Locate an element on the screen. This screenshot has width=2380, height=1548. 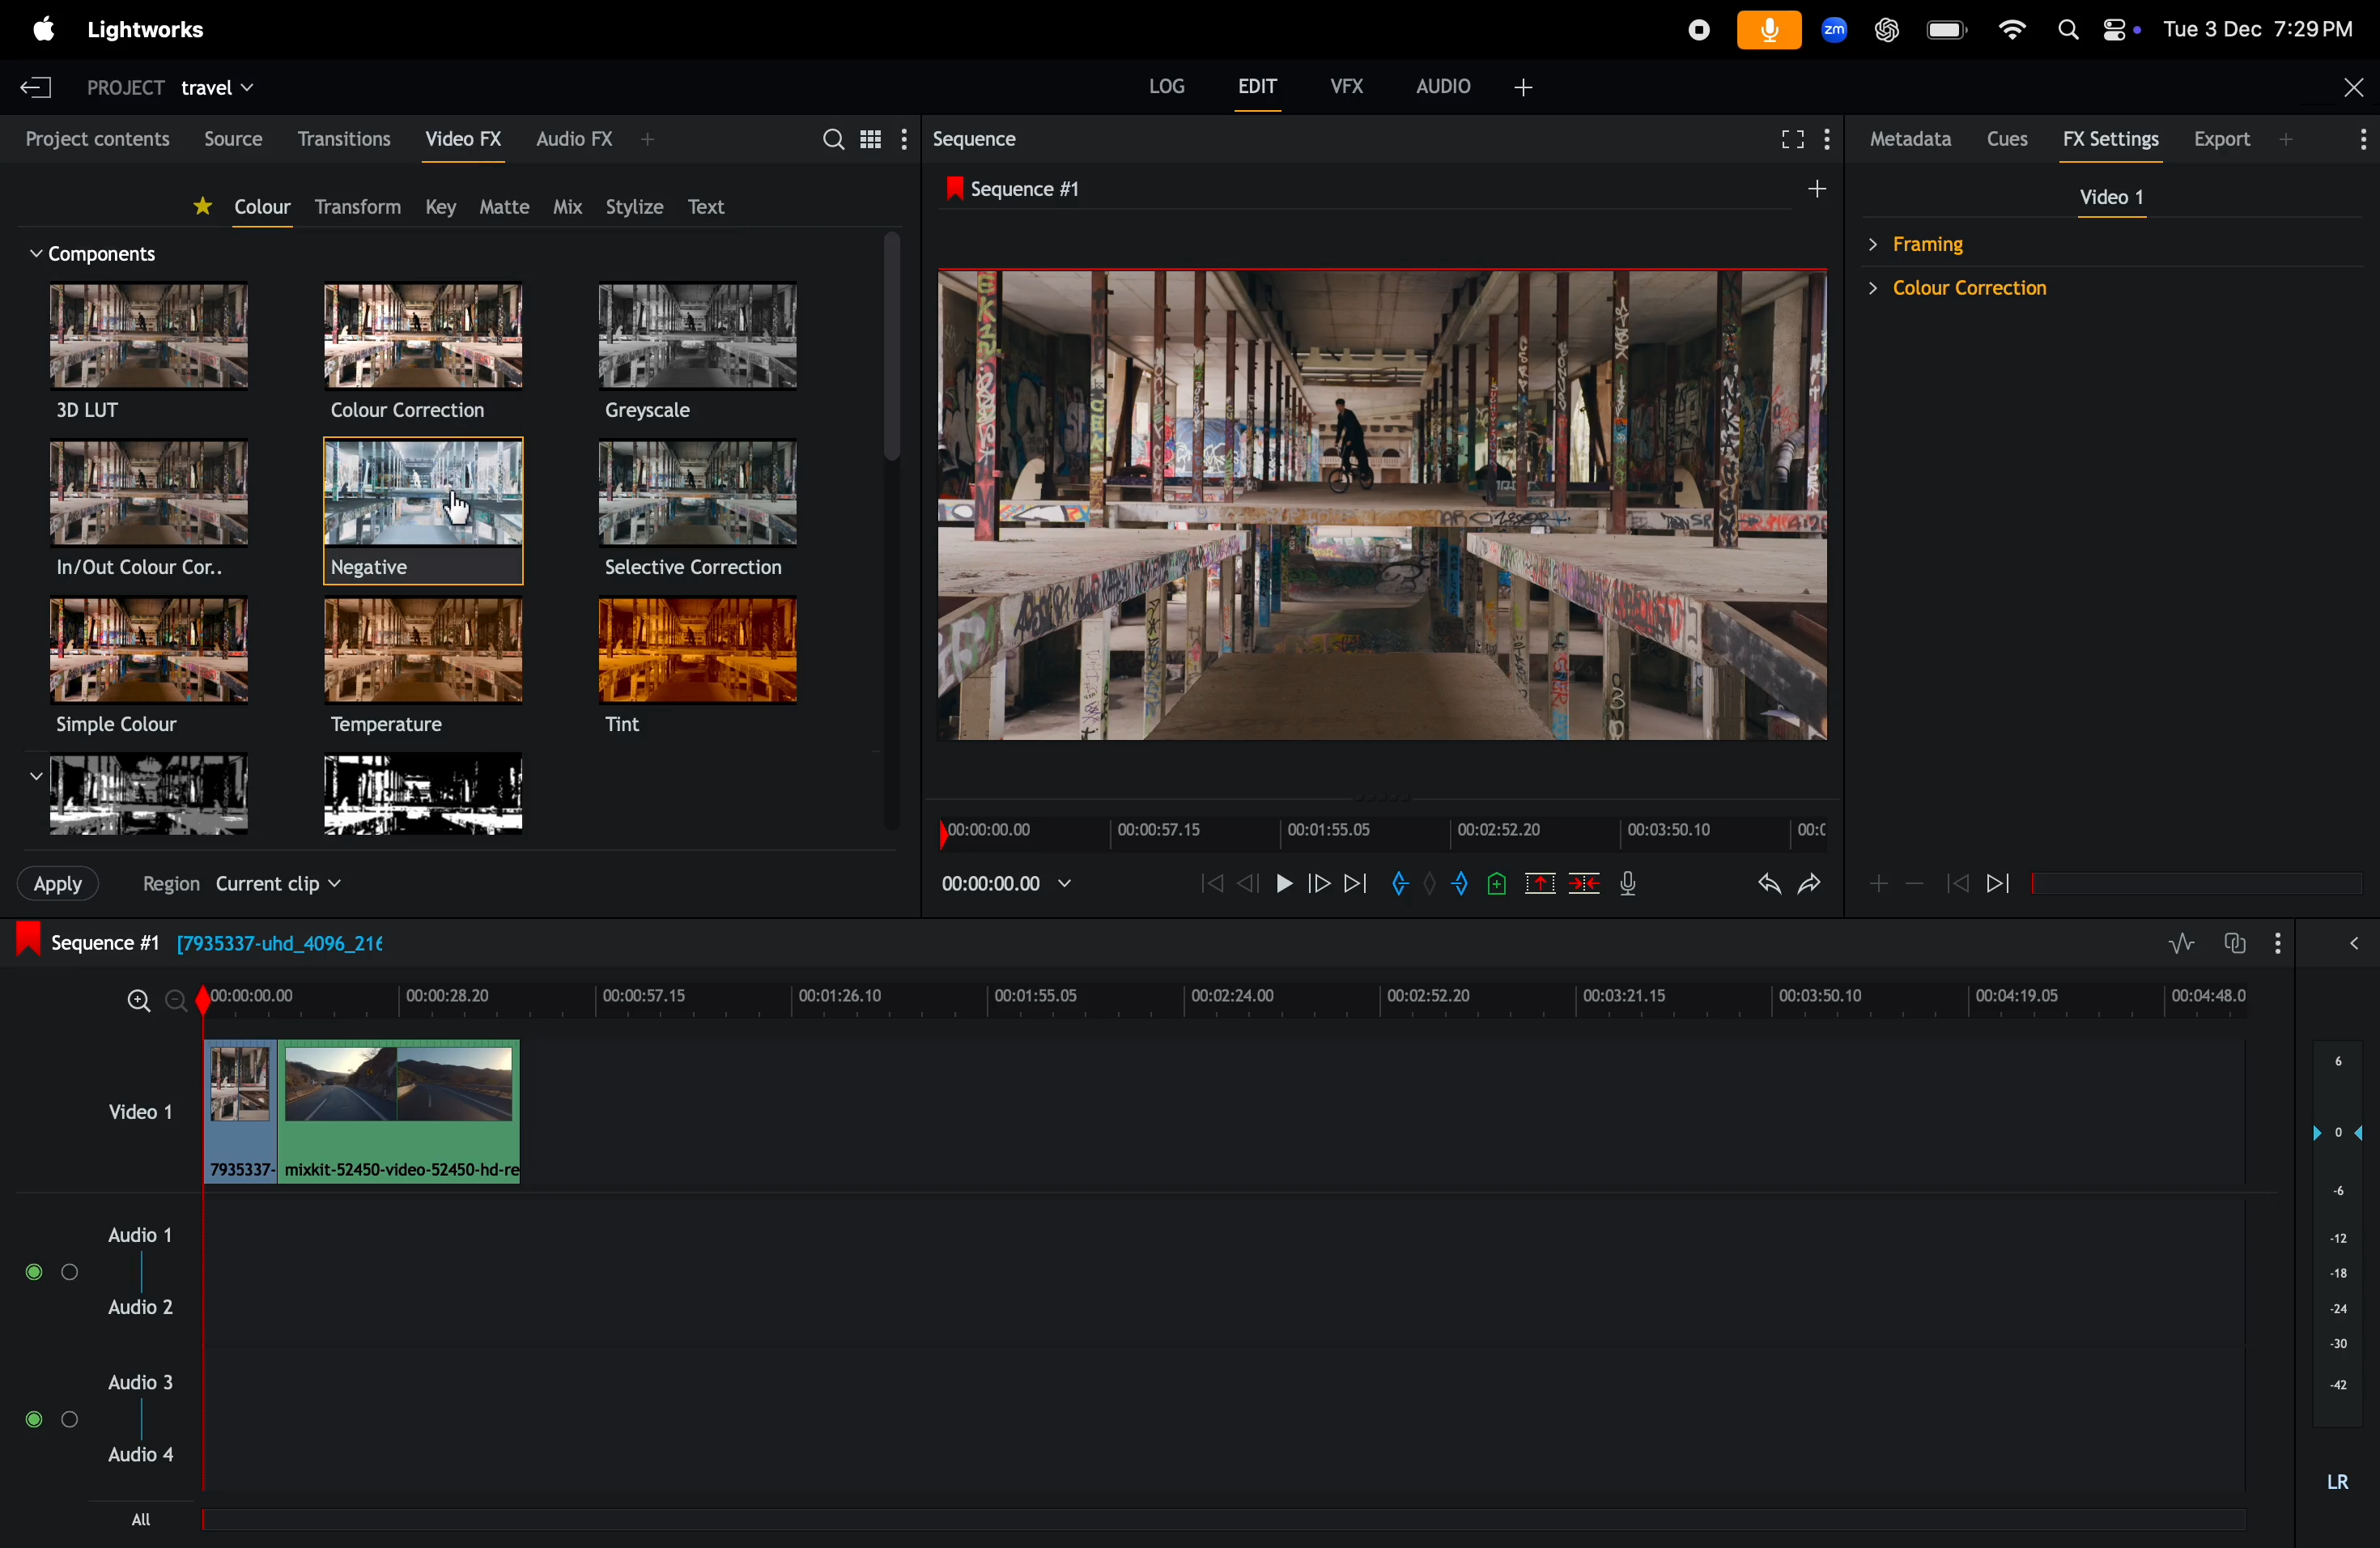
search is located at coordinates (829, 140).